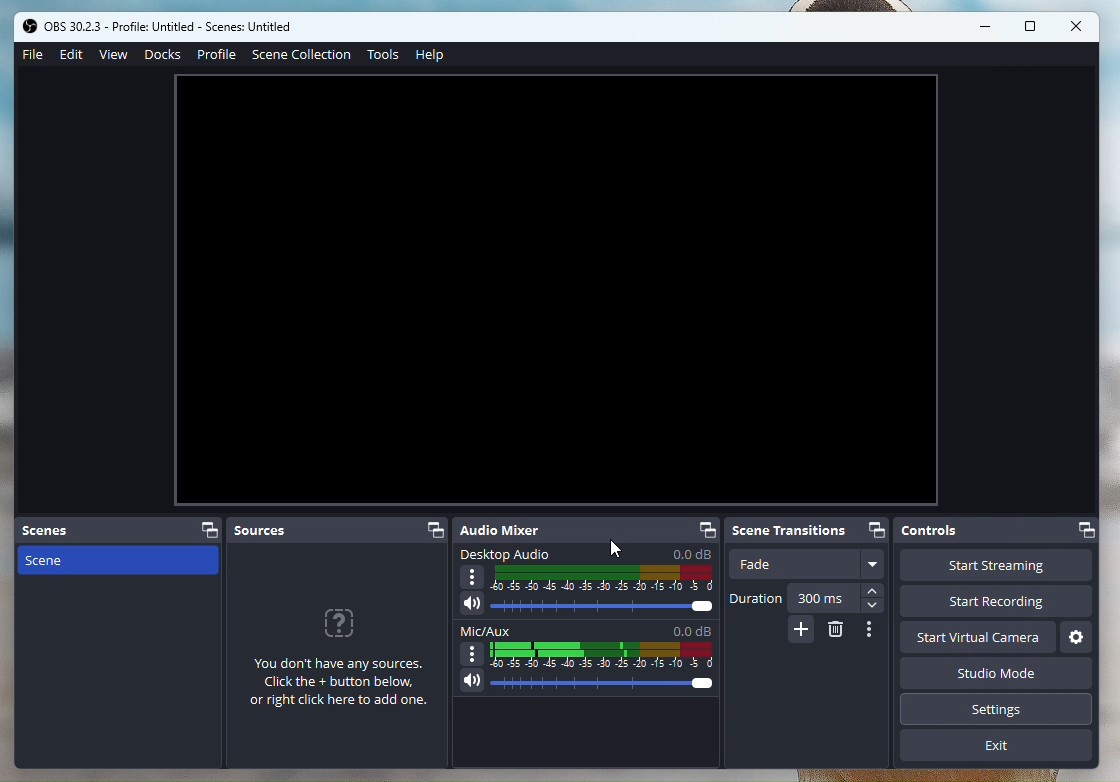 This screenshot has width=1120, height=782. What do you see at coordinates (801, 633) in the screenshot?
I see `More` at bounding box center [801, 633].